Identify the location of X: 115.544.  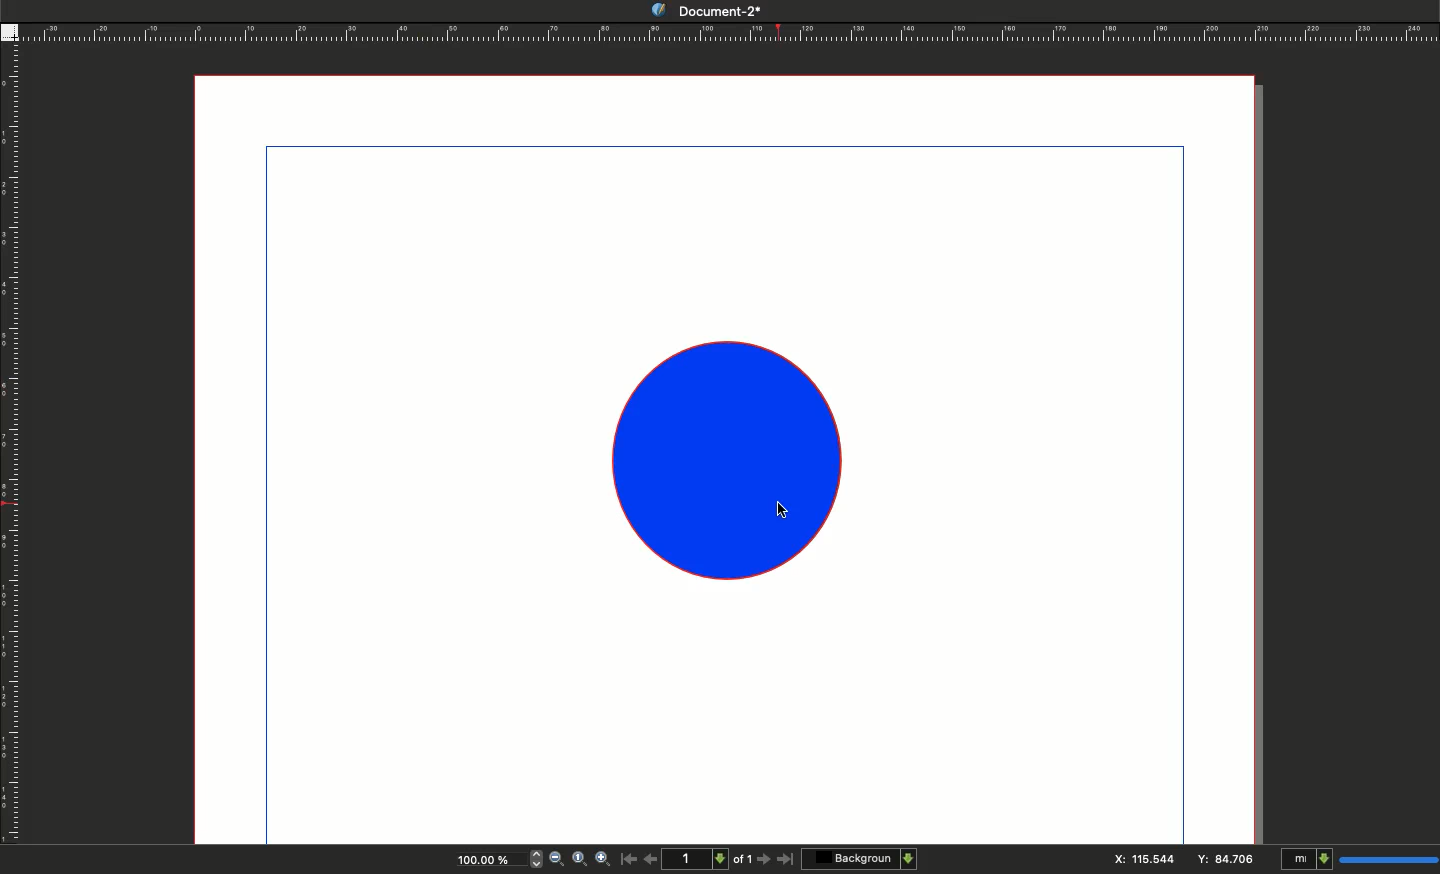
(1137, 859).